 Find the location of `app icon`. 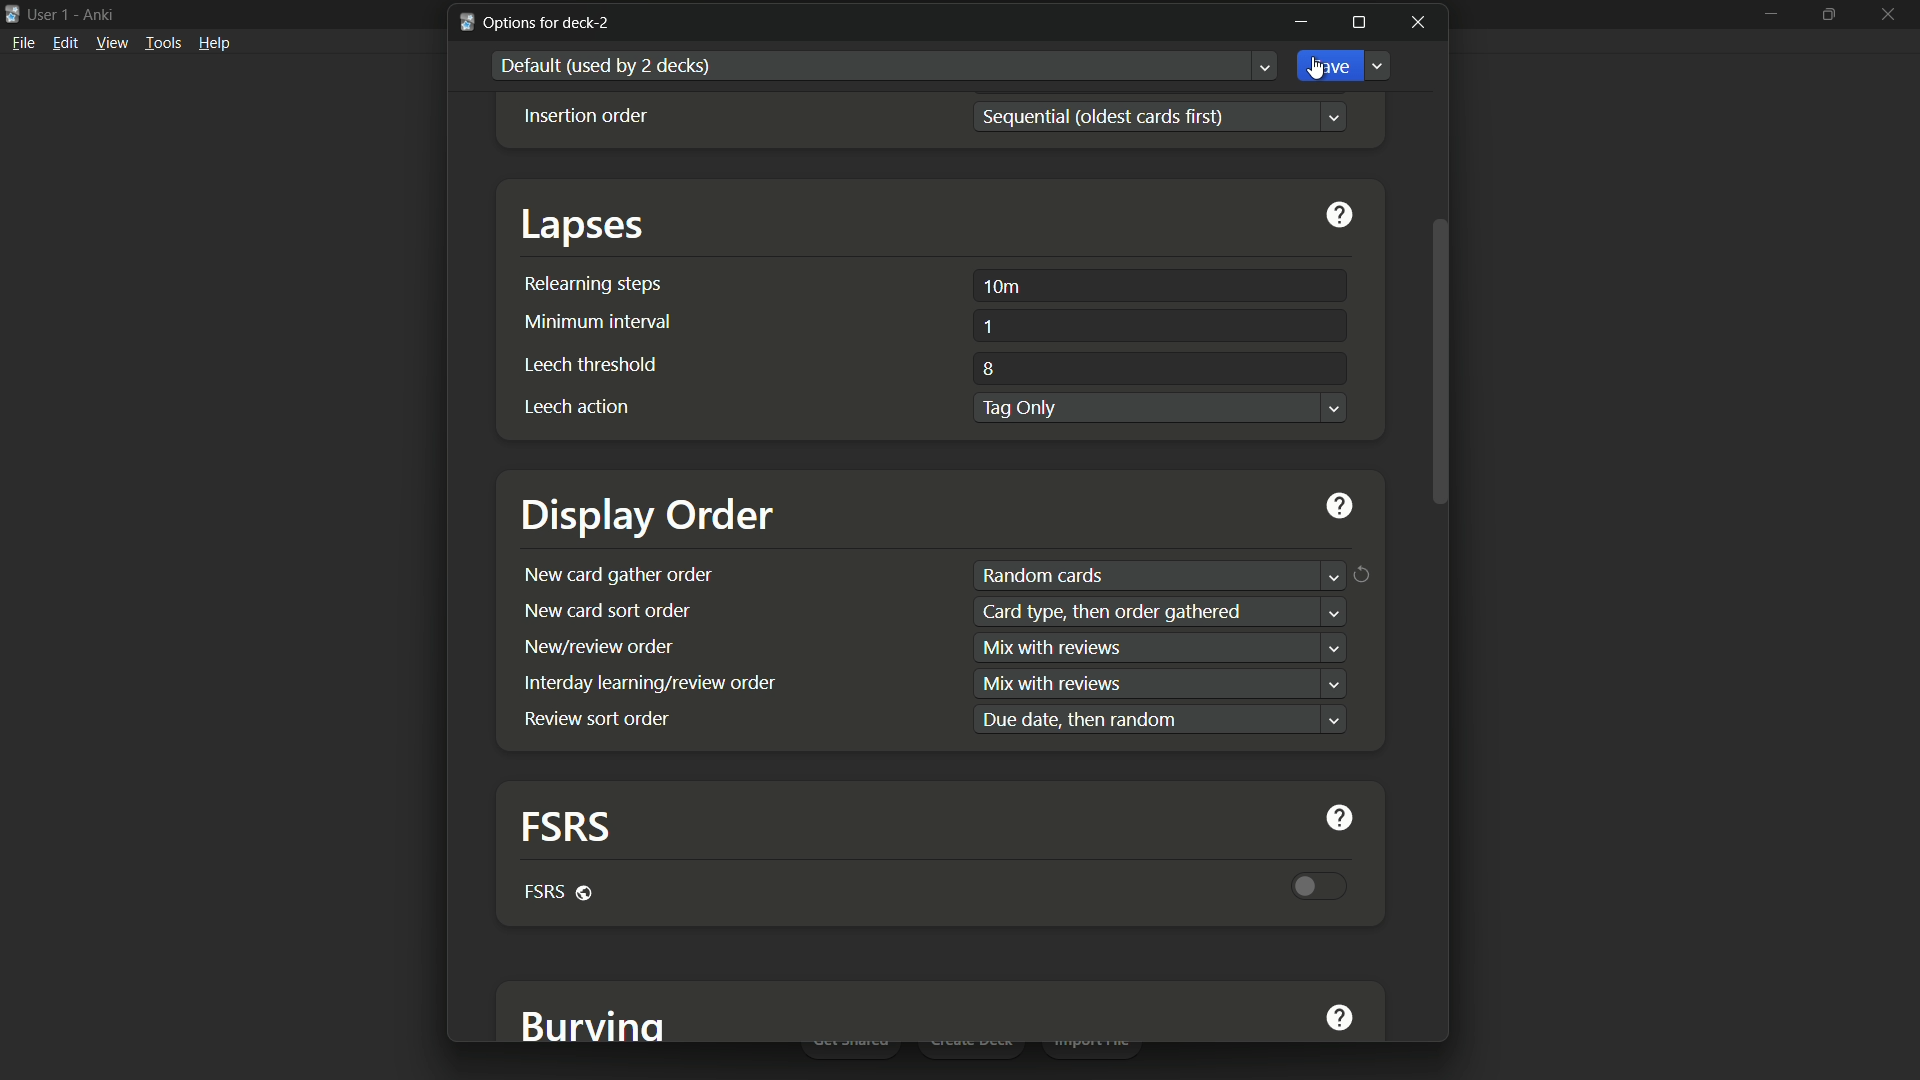

app icon is located at coordinates (12, 13).